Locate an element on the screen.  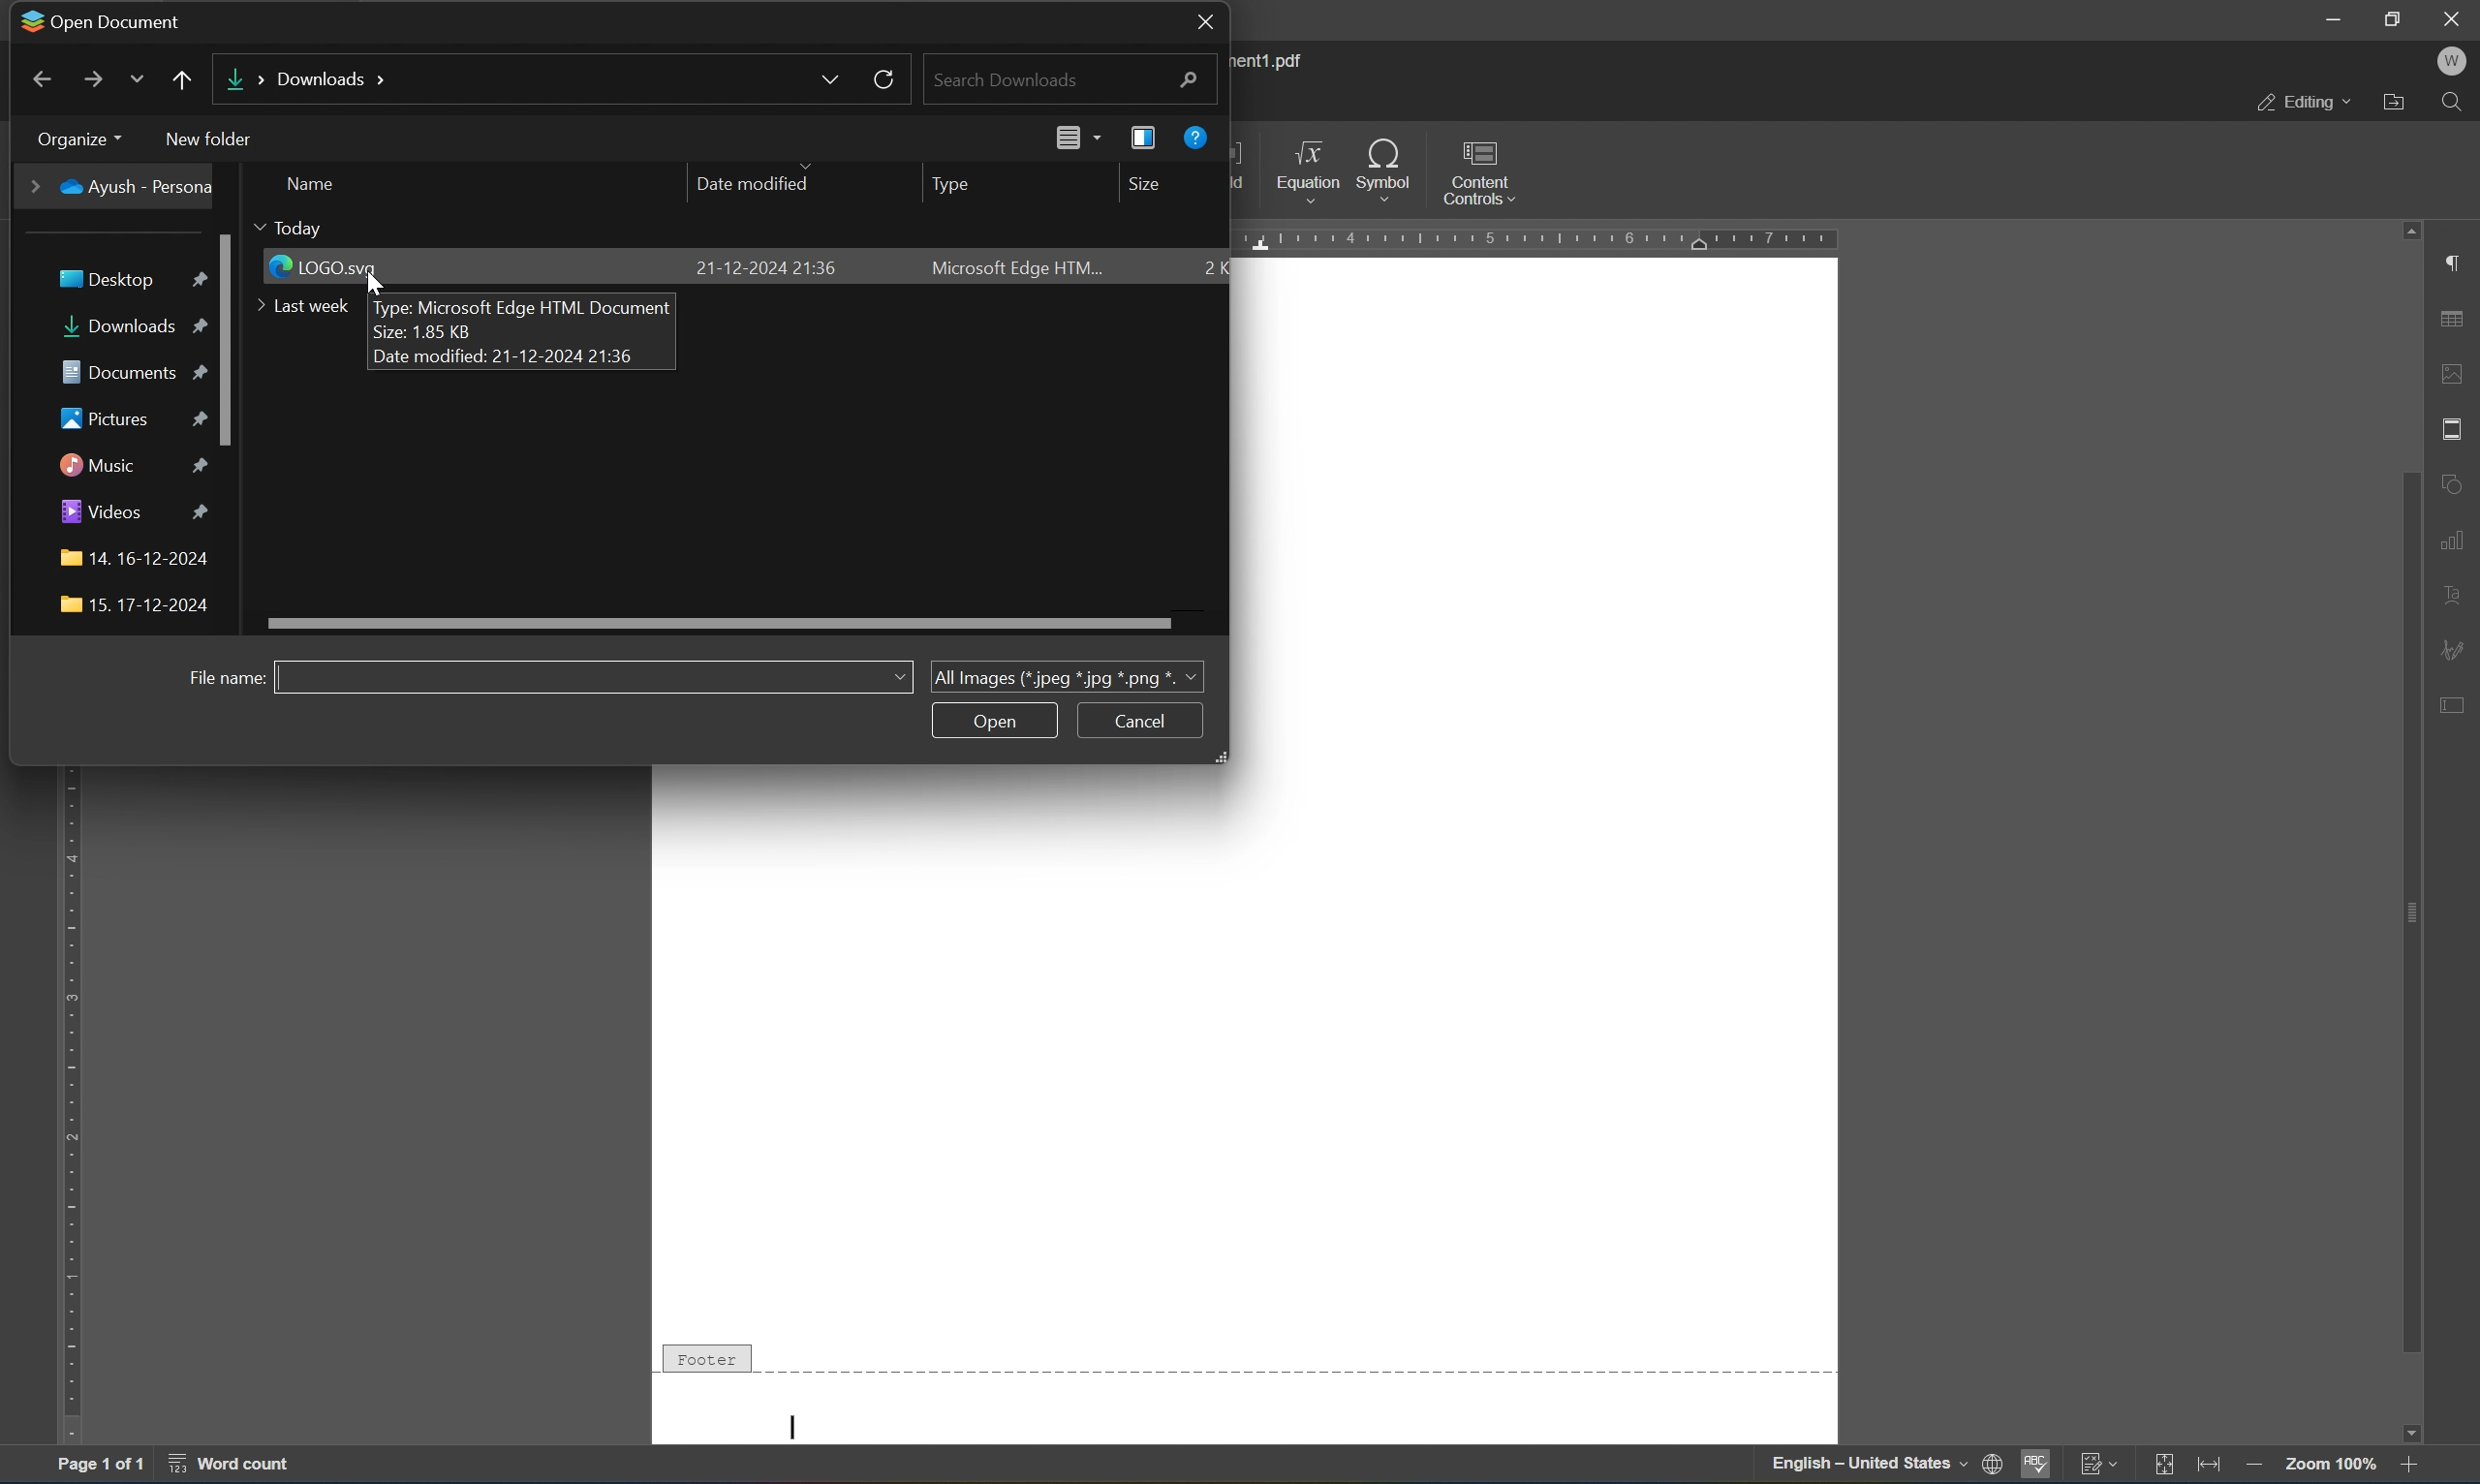
image settings is located at coordinates (2454, 369).